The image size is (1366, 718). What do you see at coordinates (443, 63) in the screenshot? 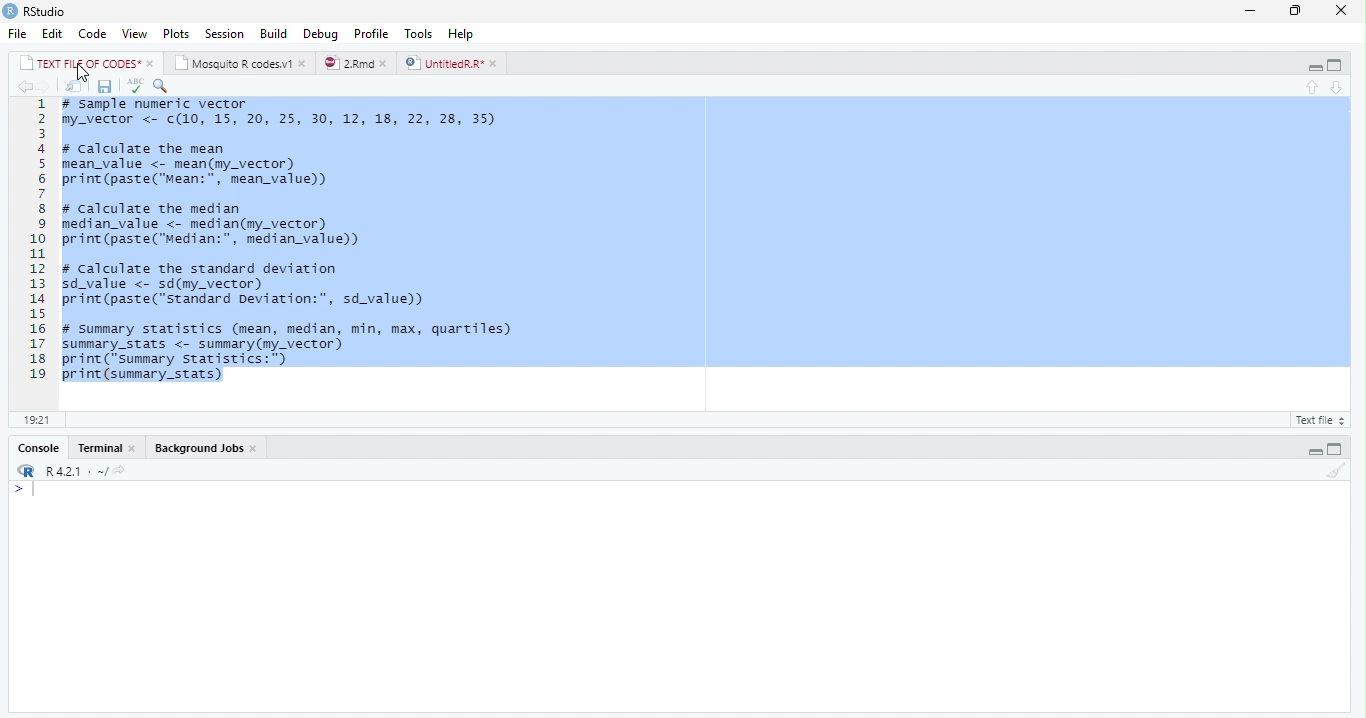
I see `UntitledR.R` at bounding box center [443, 63].